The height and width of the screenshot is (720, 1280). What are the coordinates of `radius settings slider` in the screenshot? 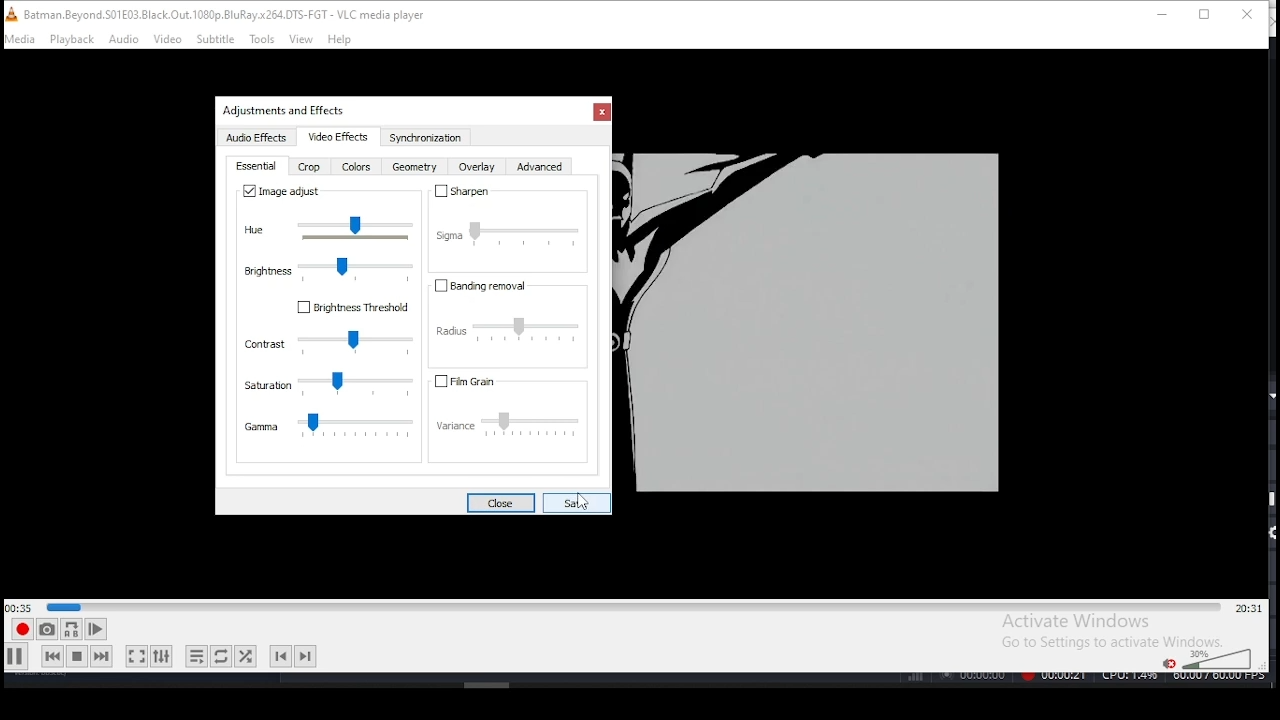 It's located at (513, 329).